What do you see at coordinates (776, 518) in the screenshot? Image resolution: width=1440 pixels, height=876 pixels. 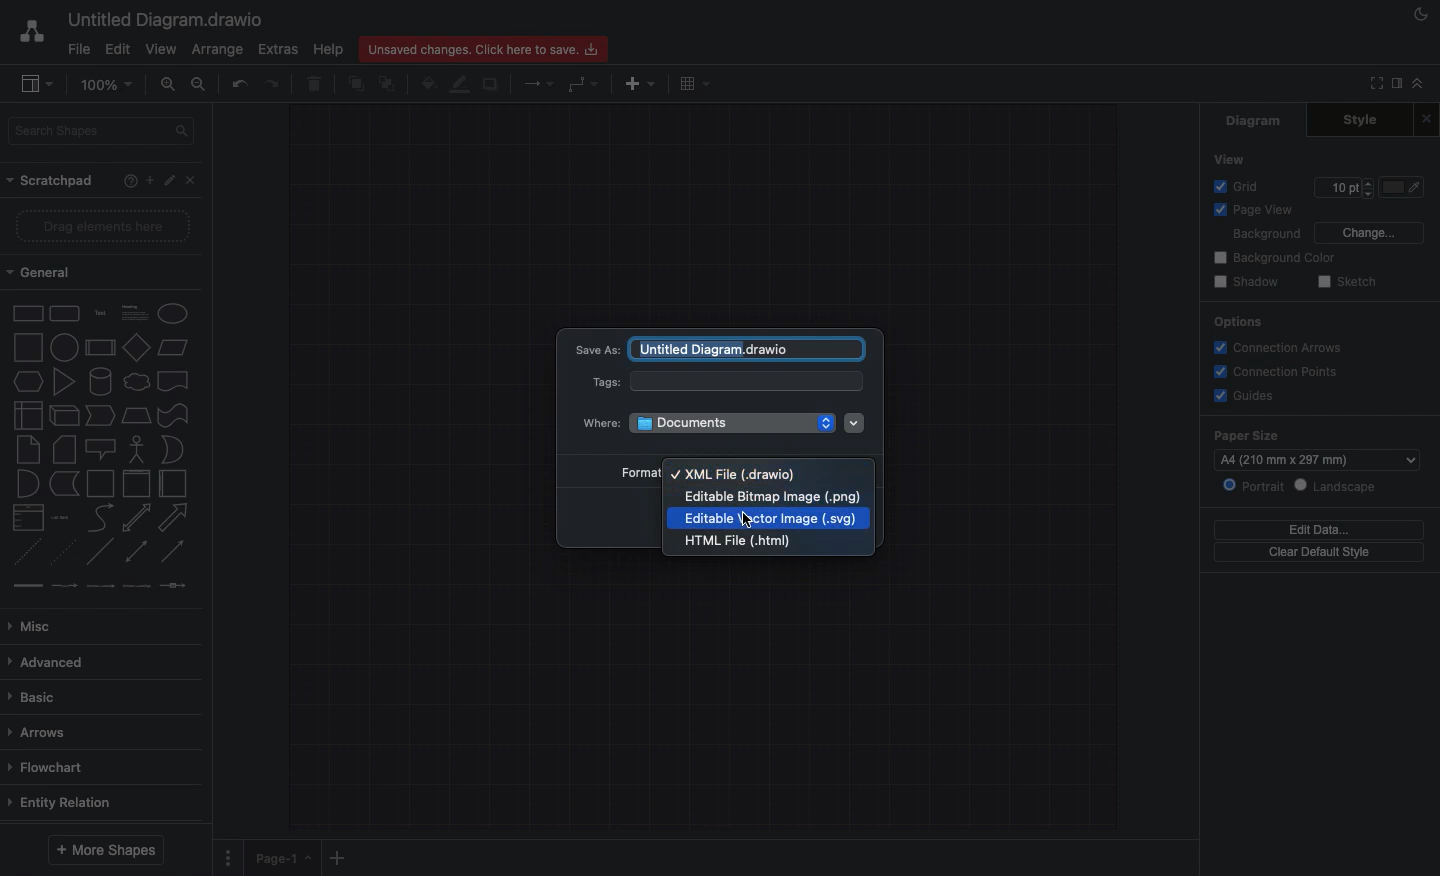 I see `Editable Vector Image` at bounding box center [776, 518].